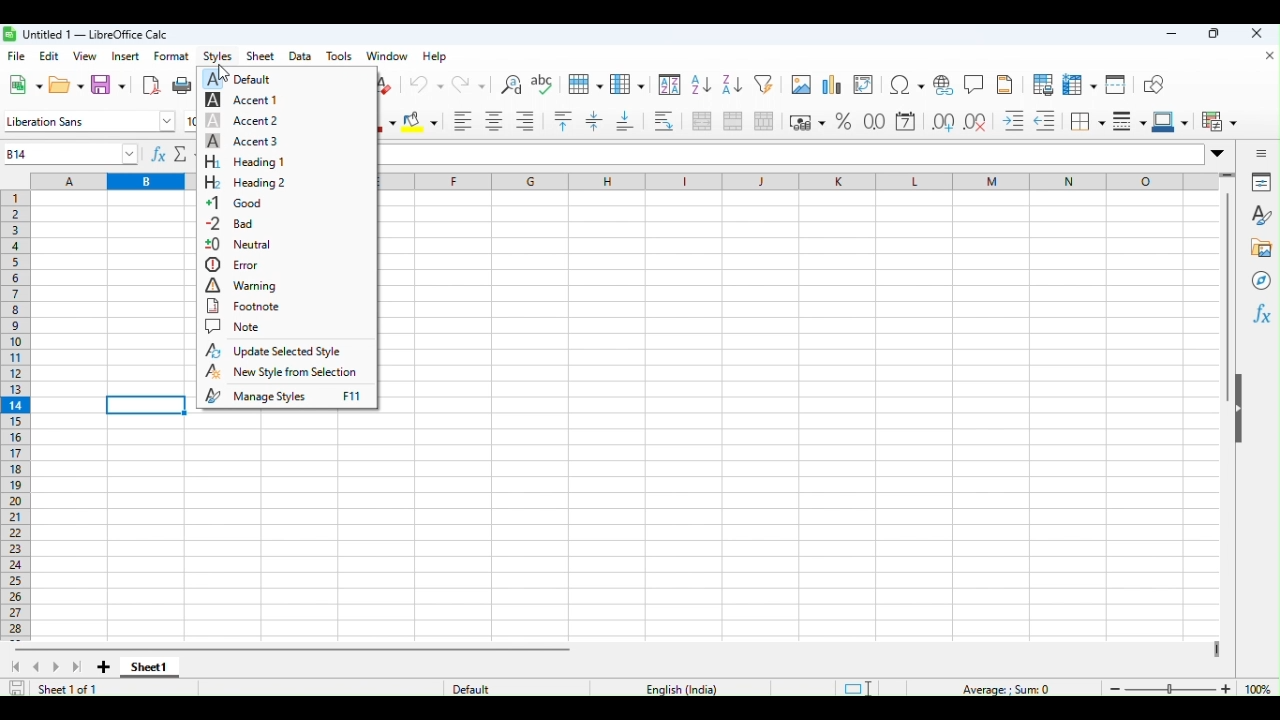 This screenshot has width=1280, height=720. I want to click on Upper align, so click(561, 123).